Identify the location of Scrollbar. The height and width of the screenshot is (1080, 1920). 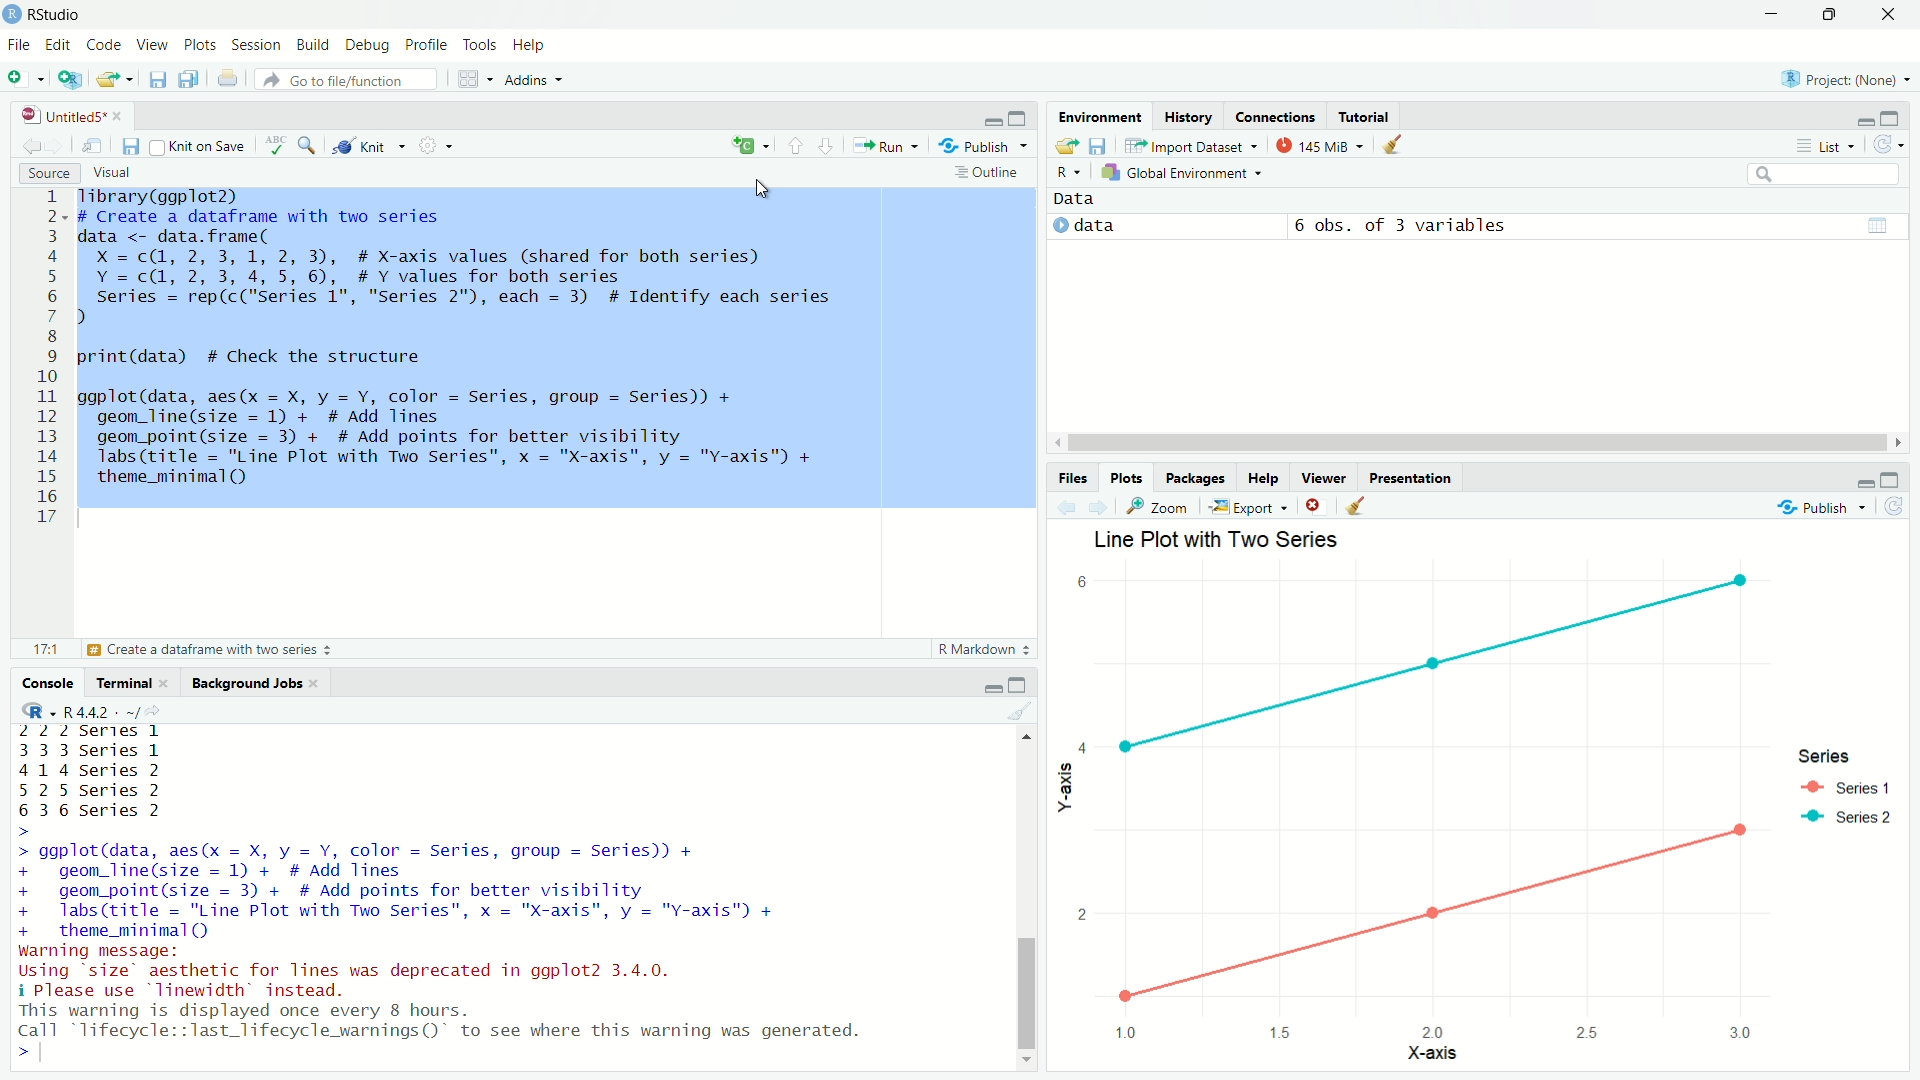
(1472, 443).